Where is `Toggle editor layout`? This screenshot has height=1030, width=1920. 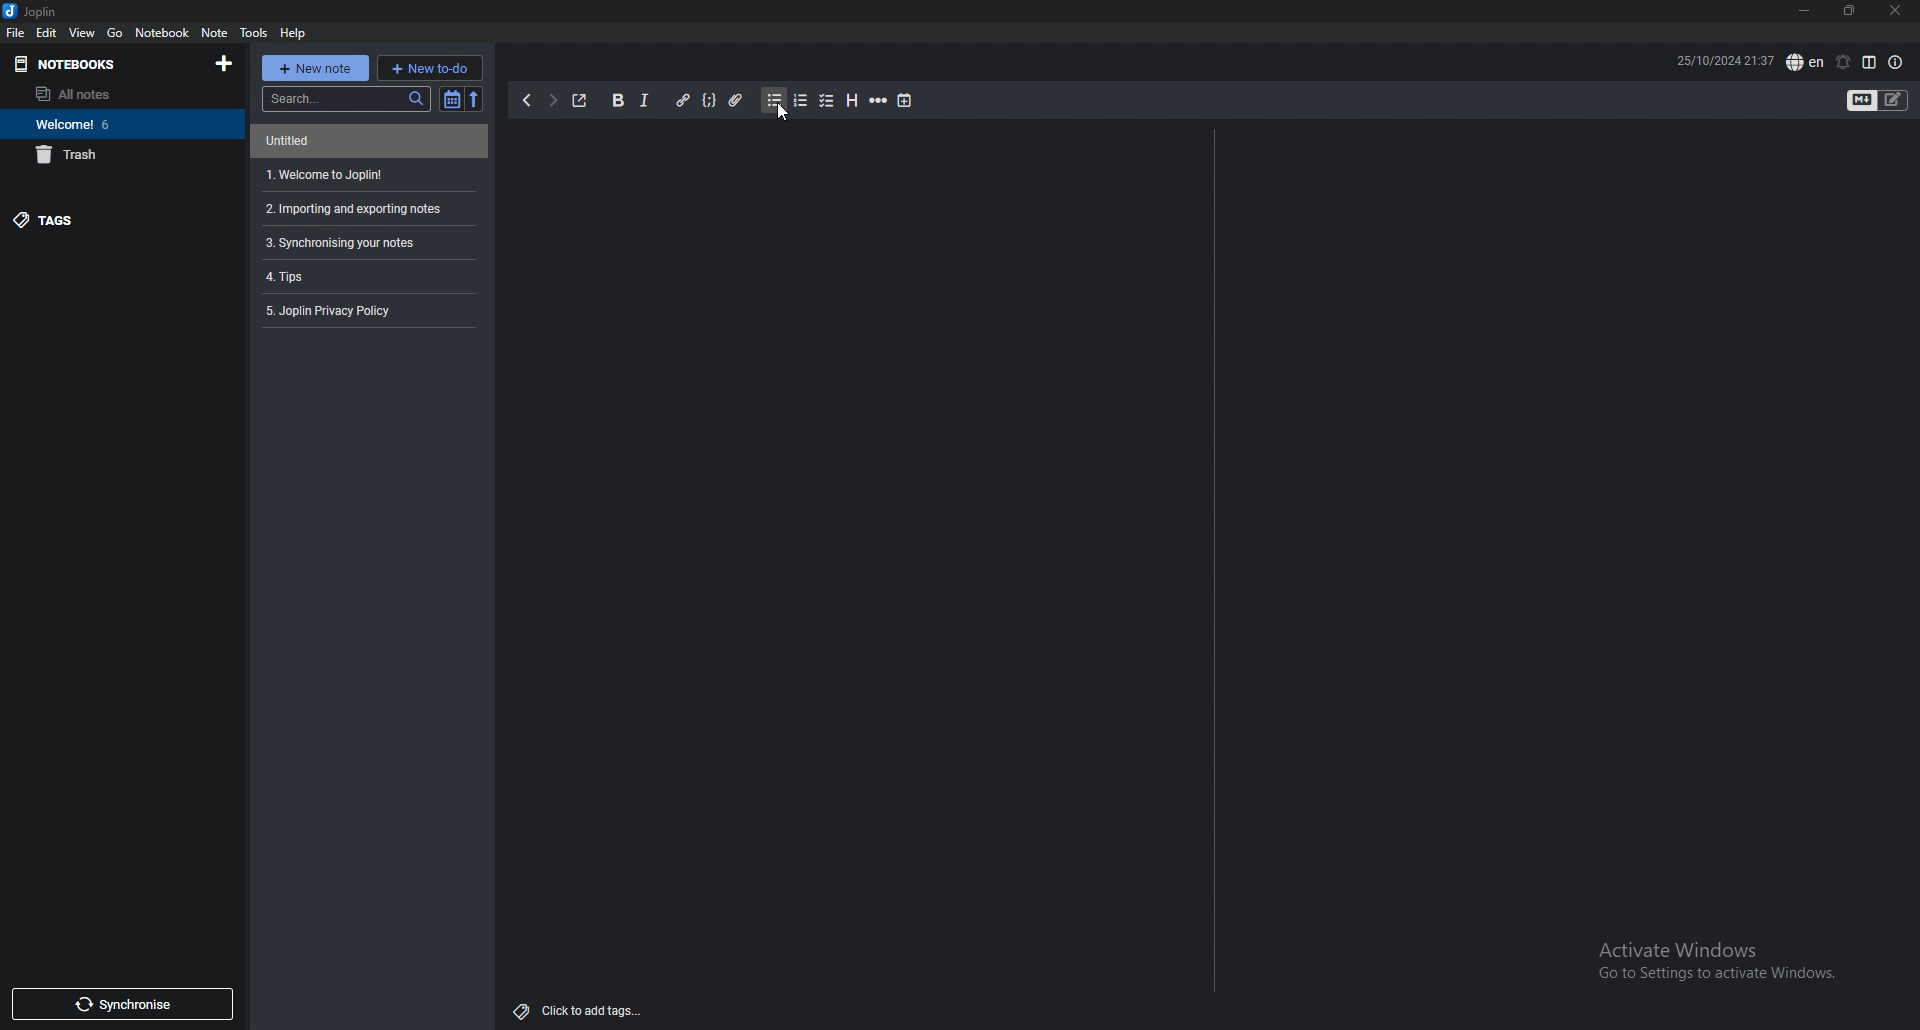 Toggle editor layout is located at coordinates (1871, 63).